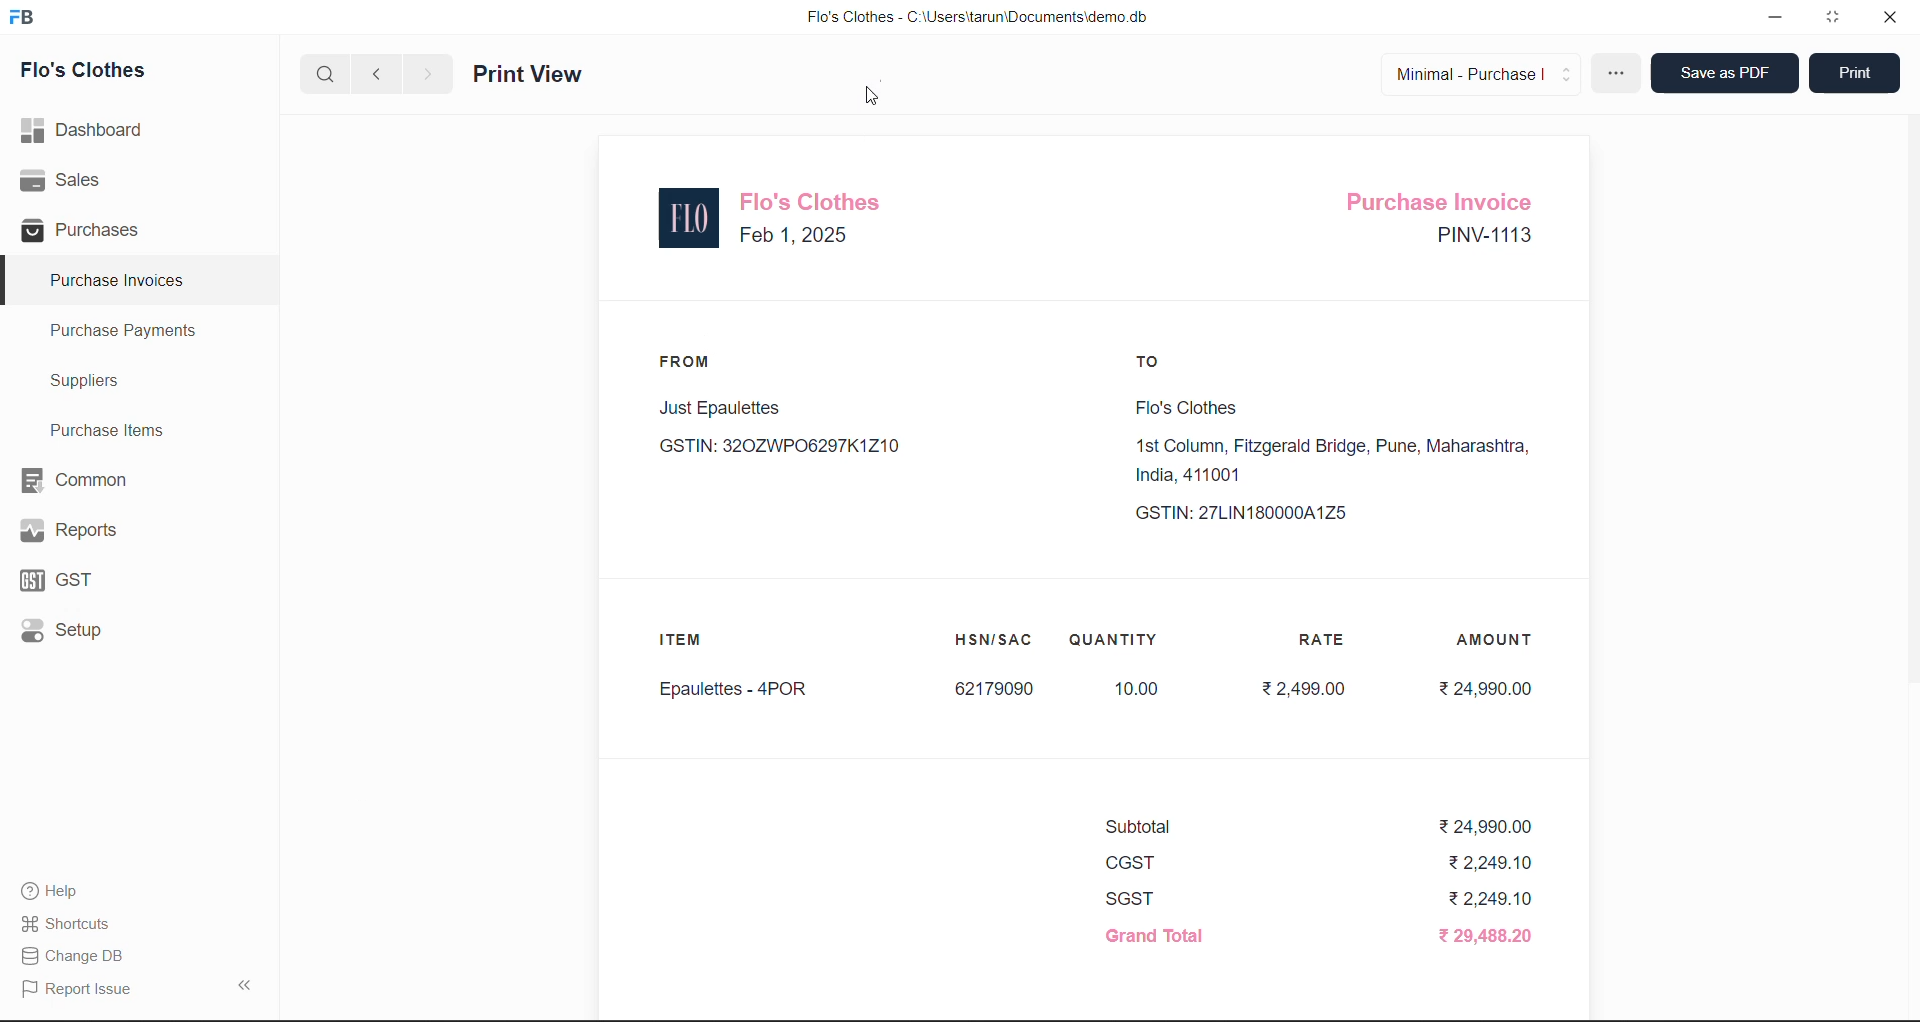 The width and height of the screenshot is (1920, 1022). I want to click on  GST, so click(81, 580).